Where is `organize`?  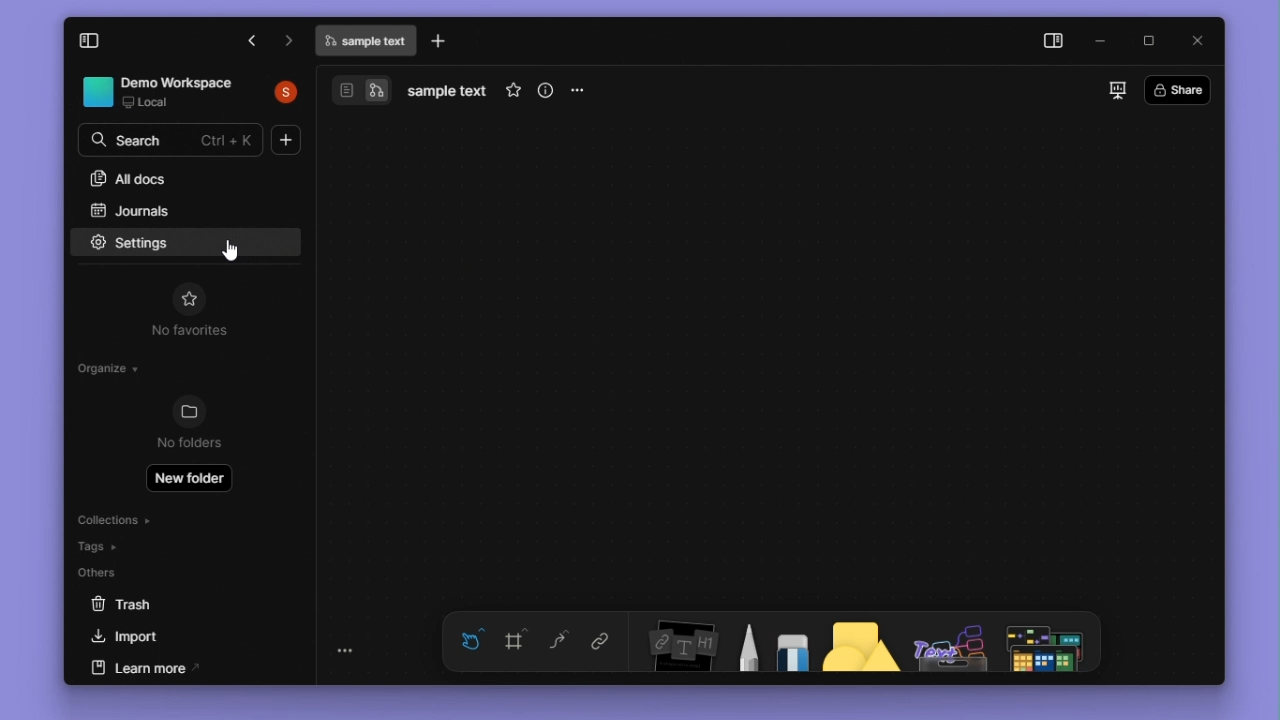 organize is located at coordinates (111, 368).